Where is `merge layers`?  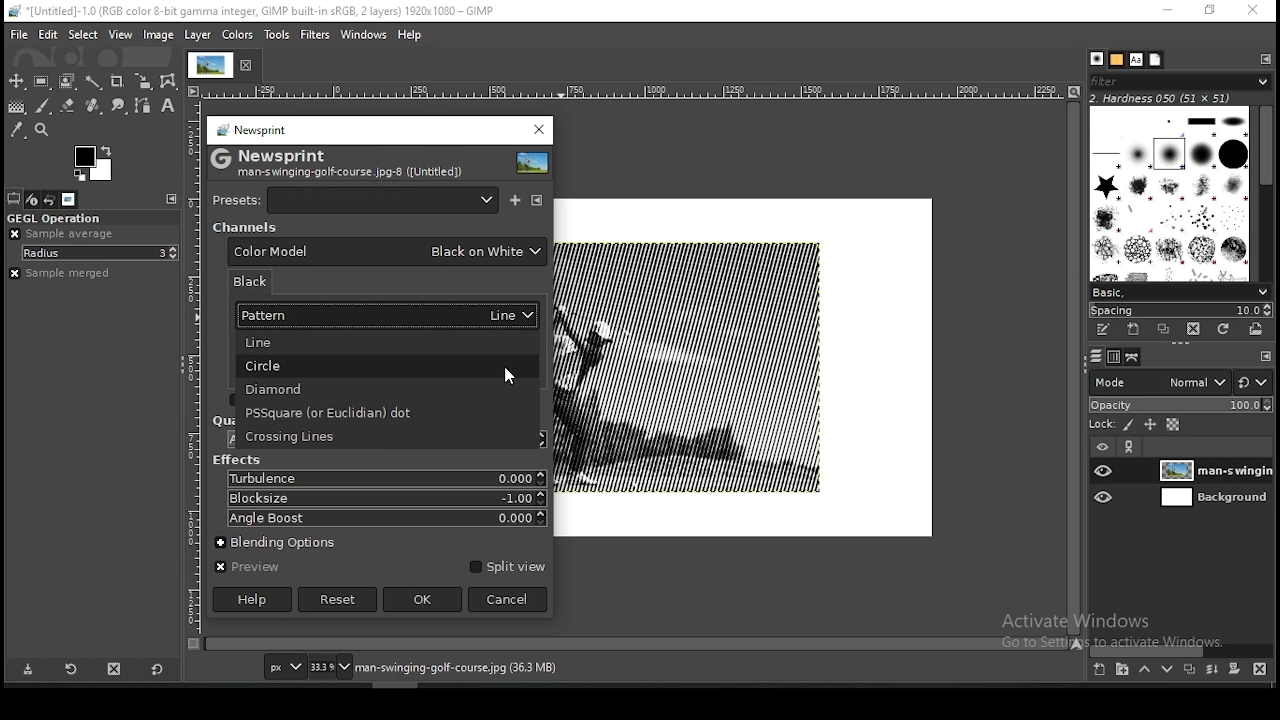 merge layers is located at coordinates (1210, 669).